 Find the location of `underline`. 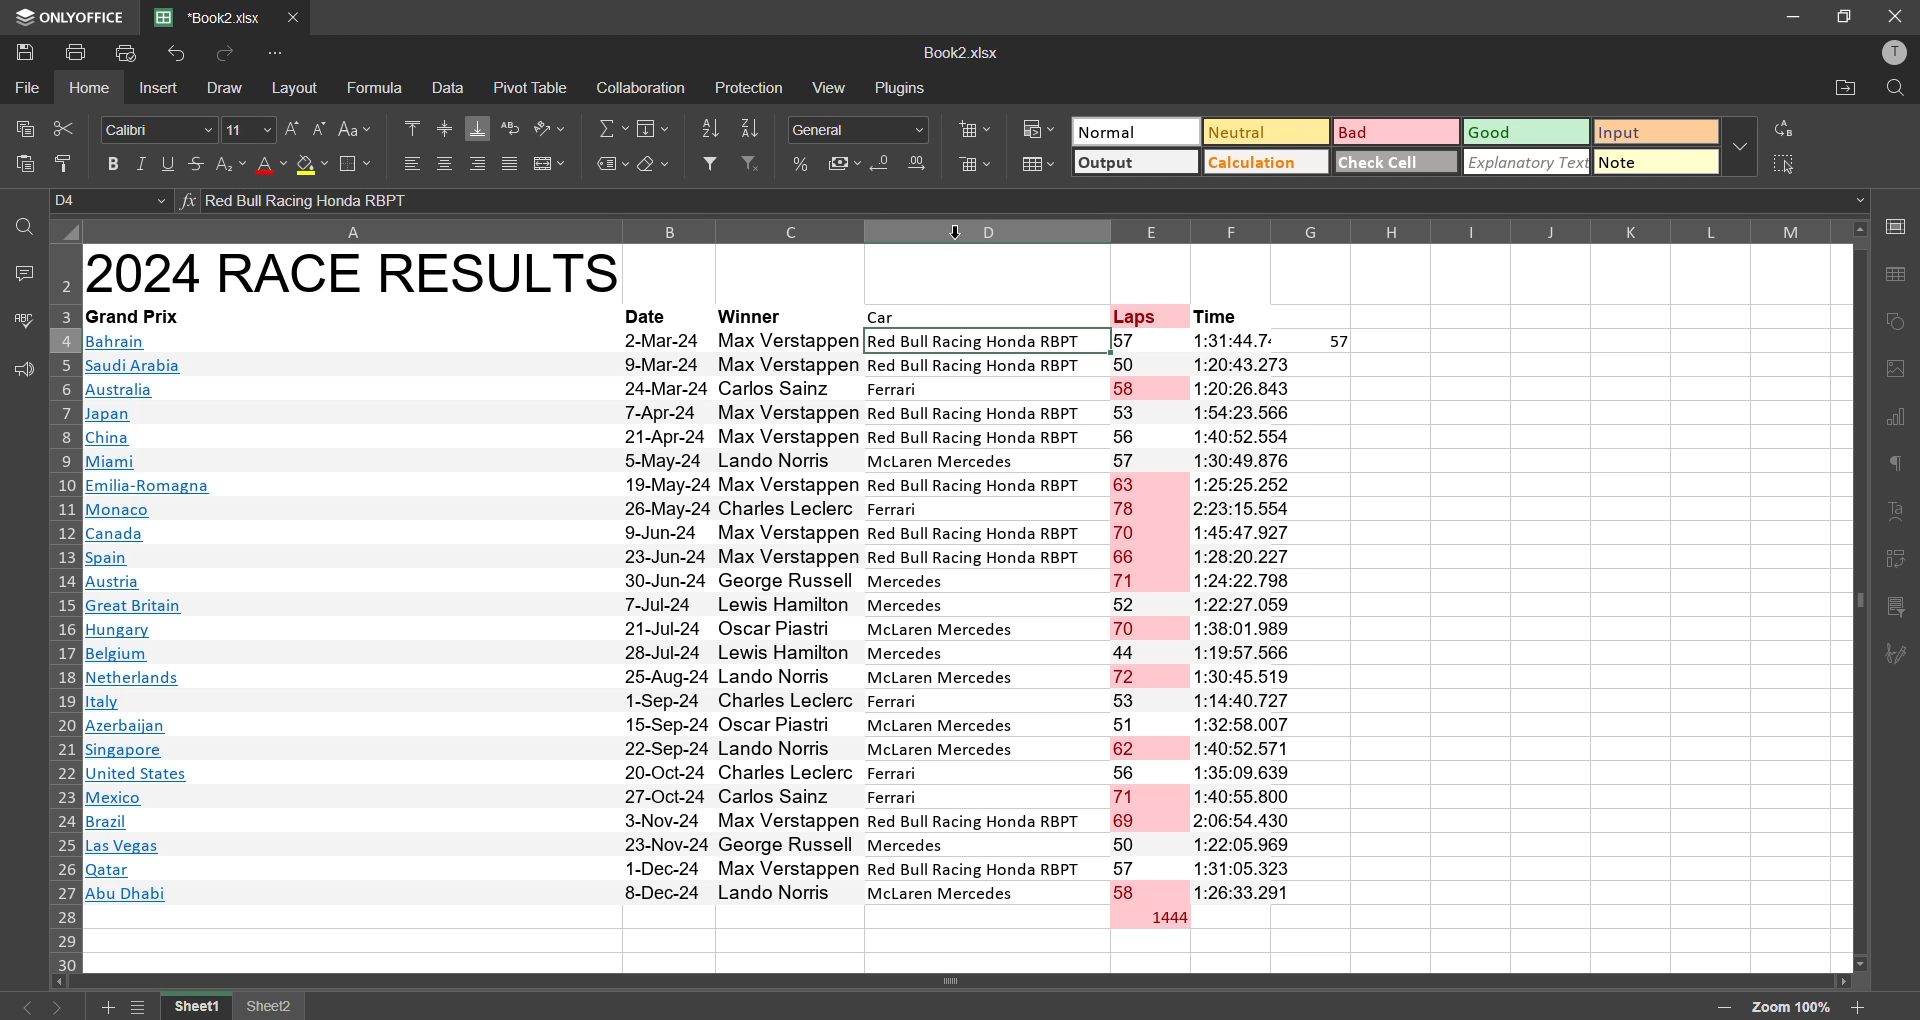

underline is located at coordinates (169, 162).